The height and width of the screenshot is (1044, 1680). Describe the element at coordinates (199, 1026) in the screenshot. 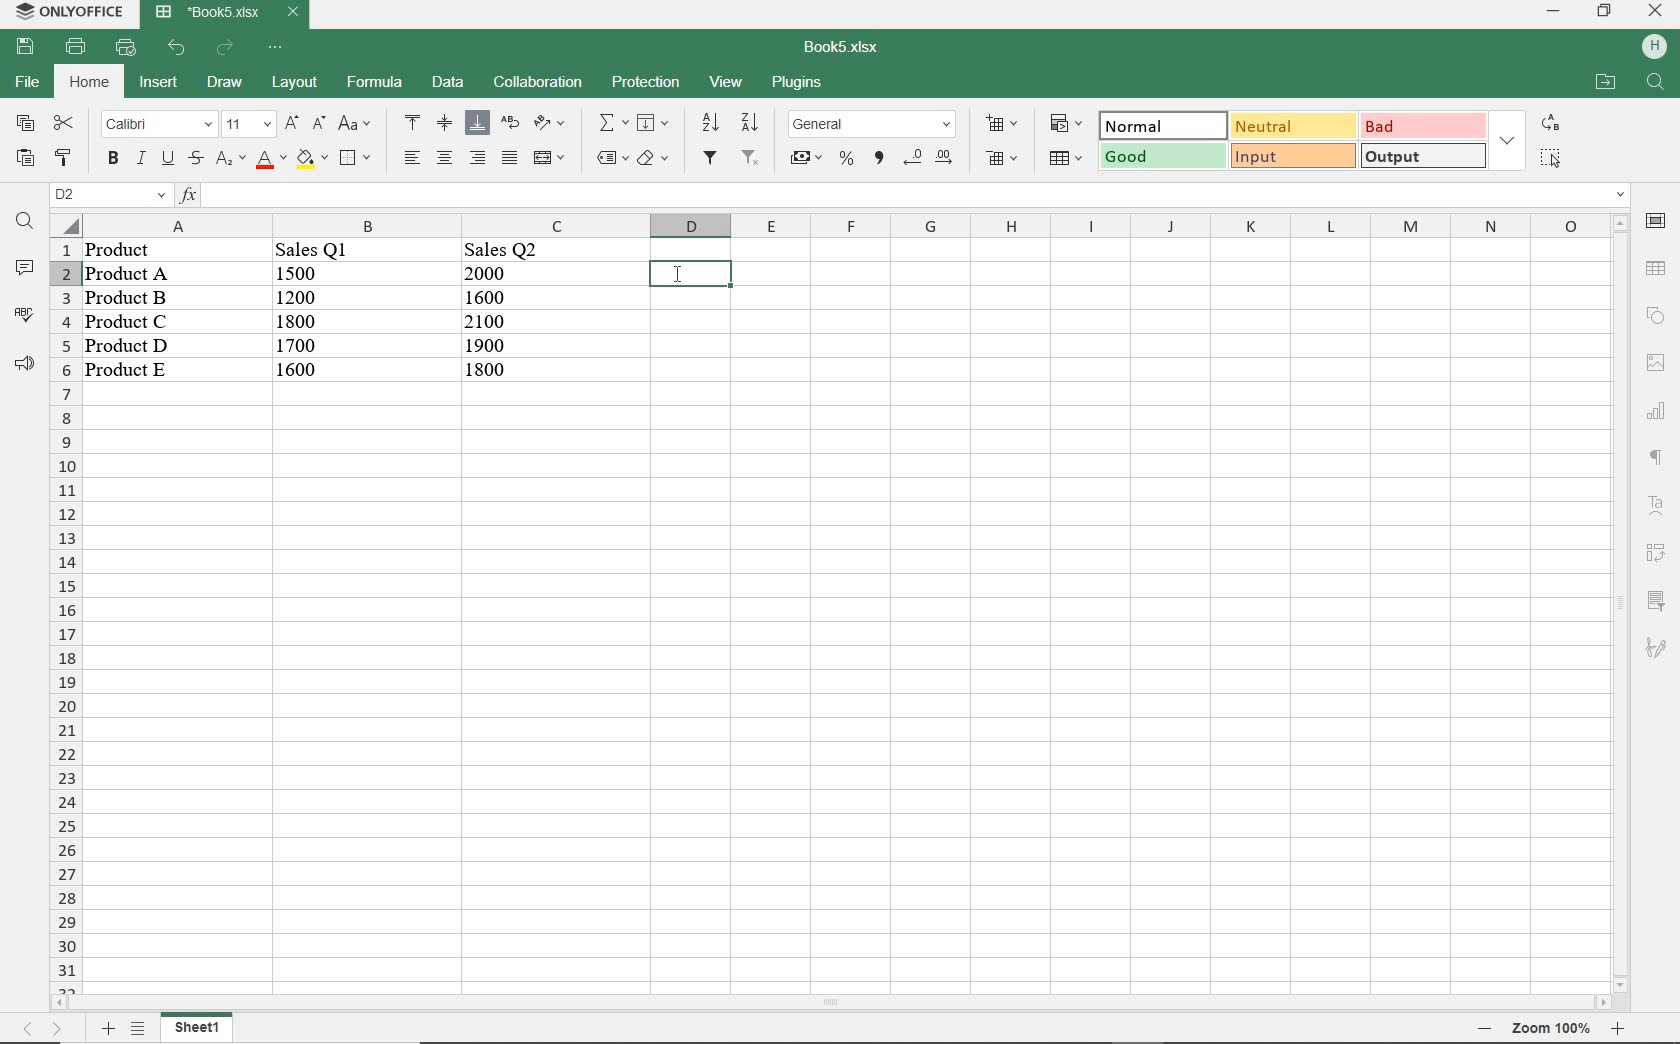

I see `sheet 1` at that location.